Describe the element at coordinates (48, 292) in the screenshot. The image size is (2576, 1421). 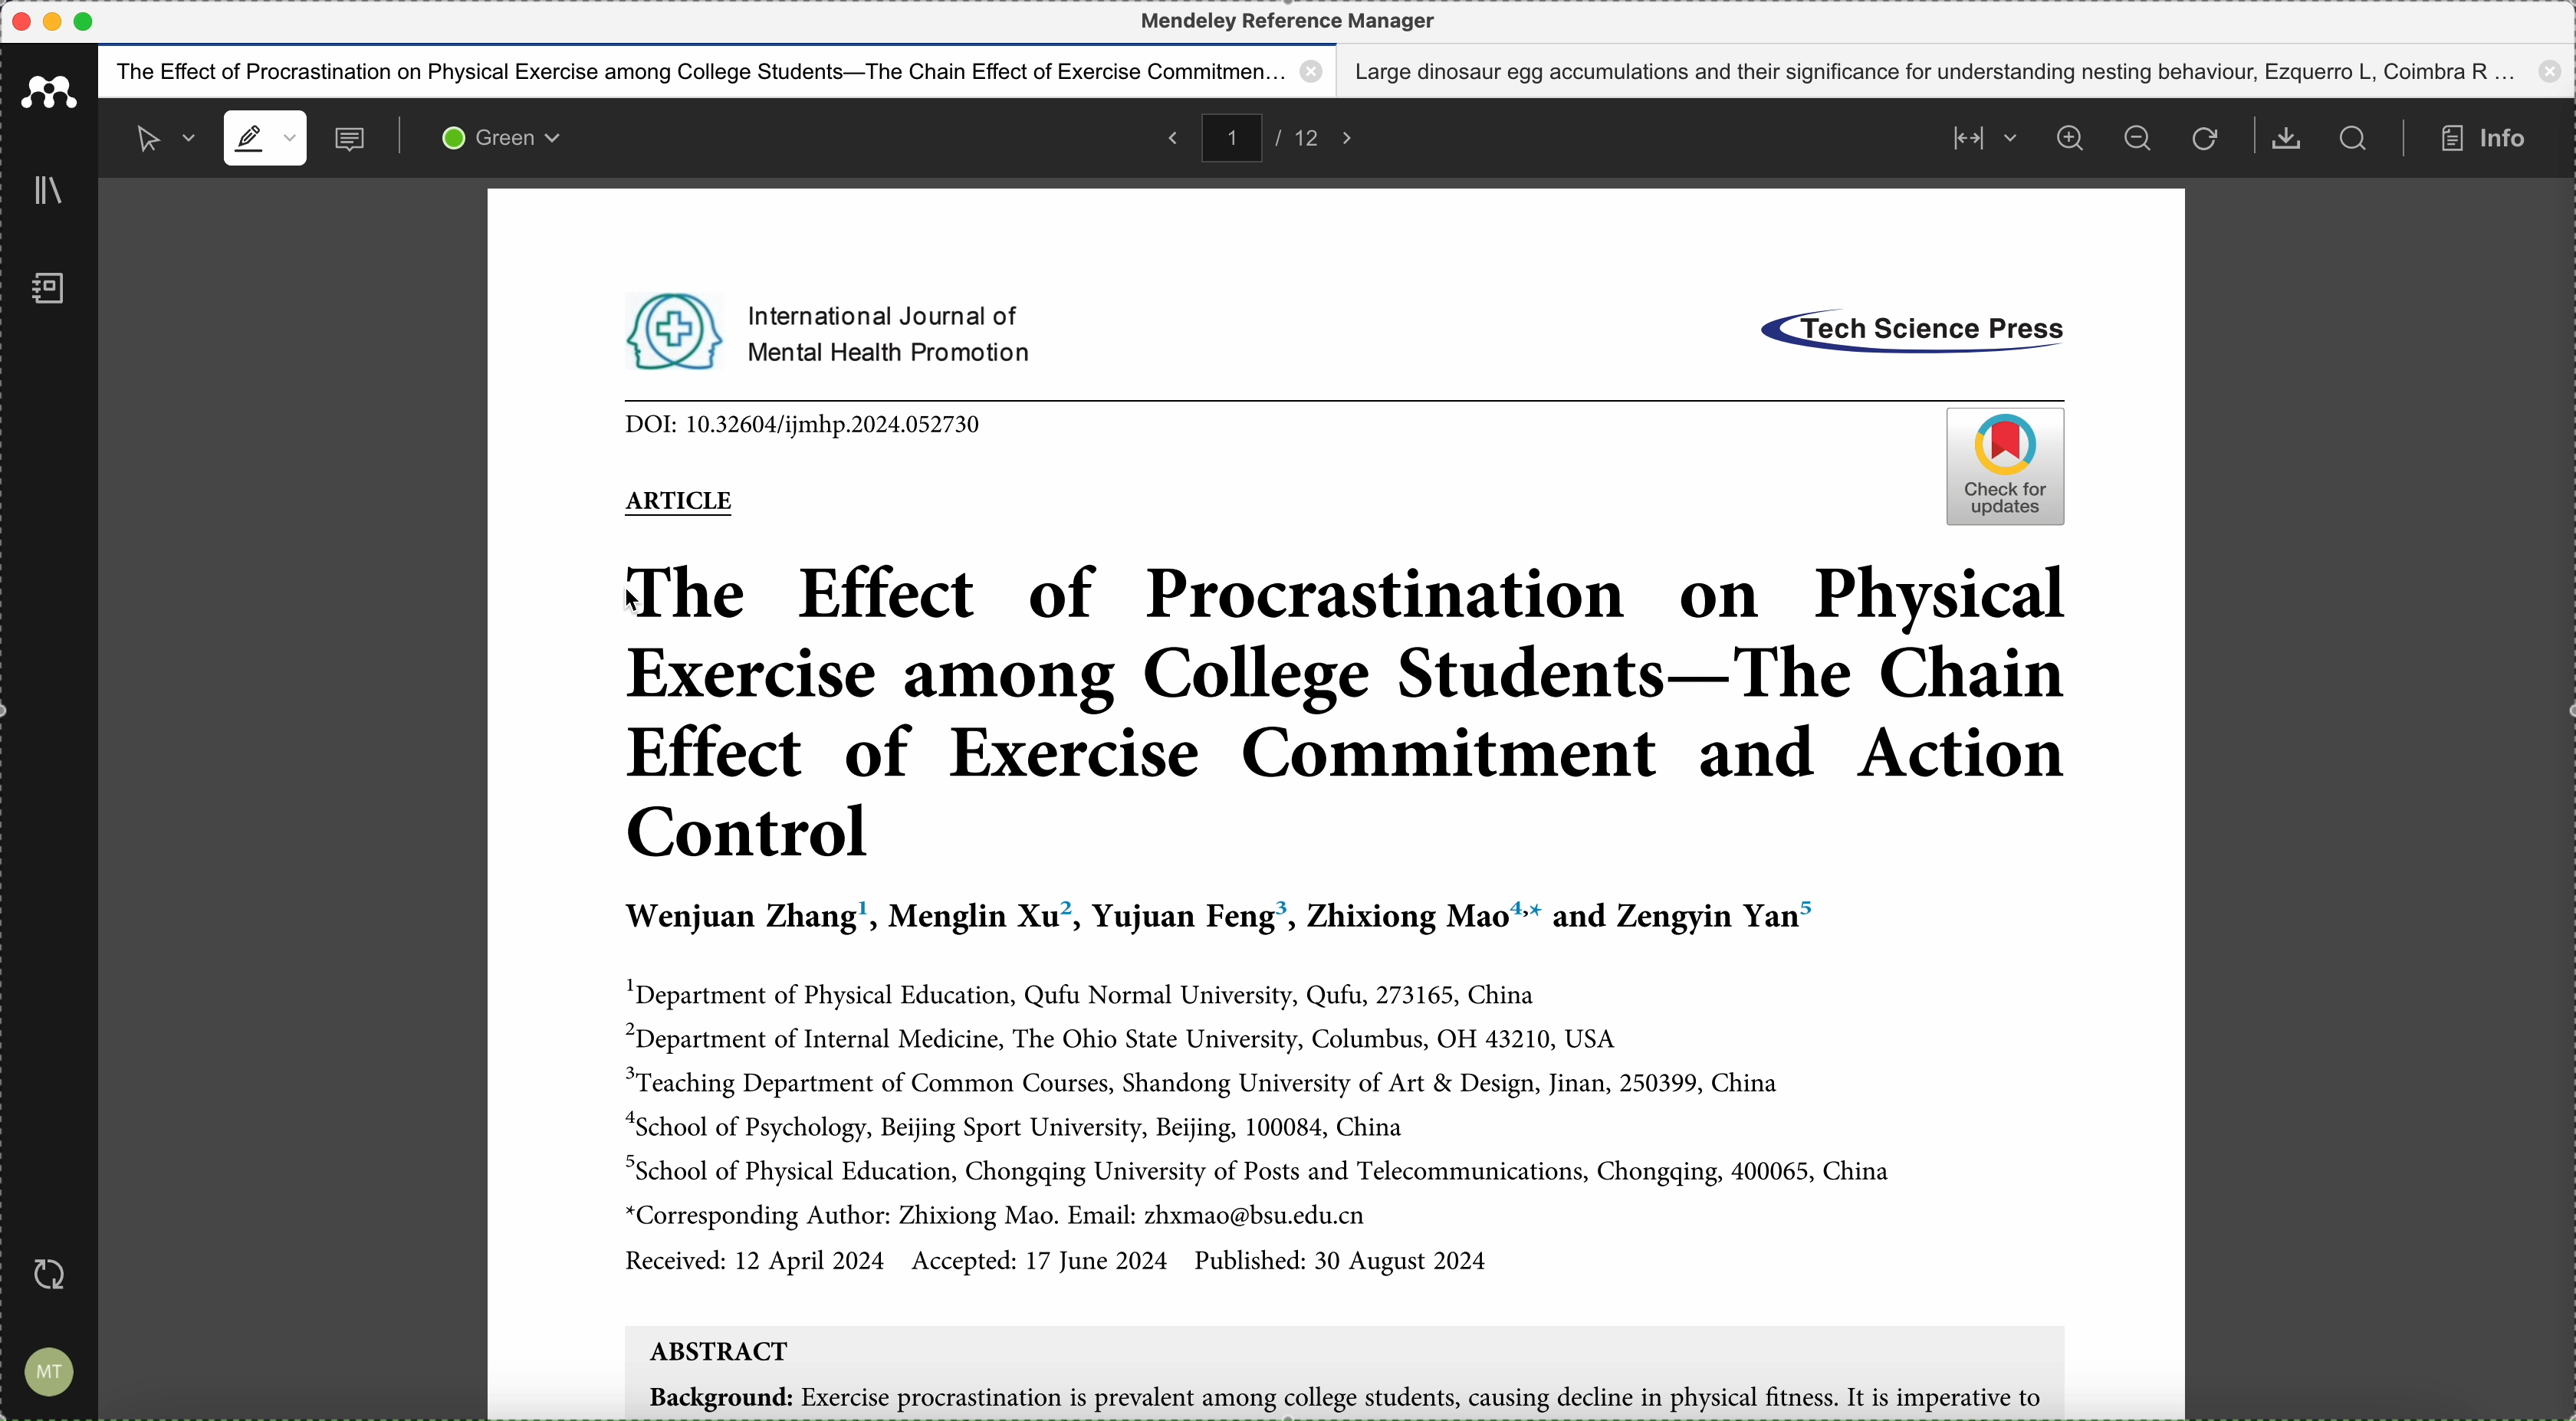
I see `notebook` at that location.